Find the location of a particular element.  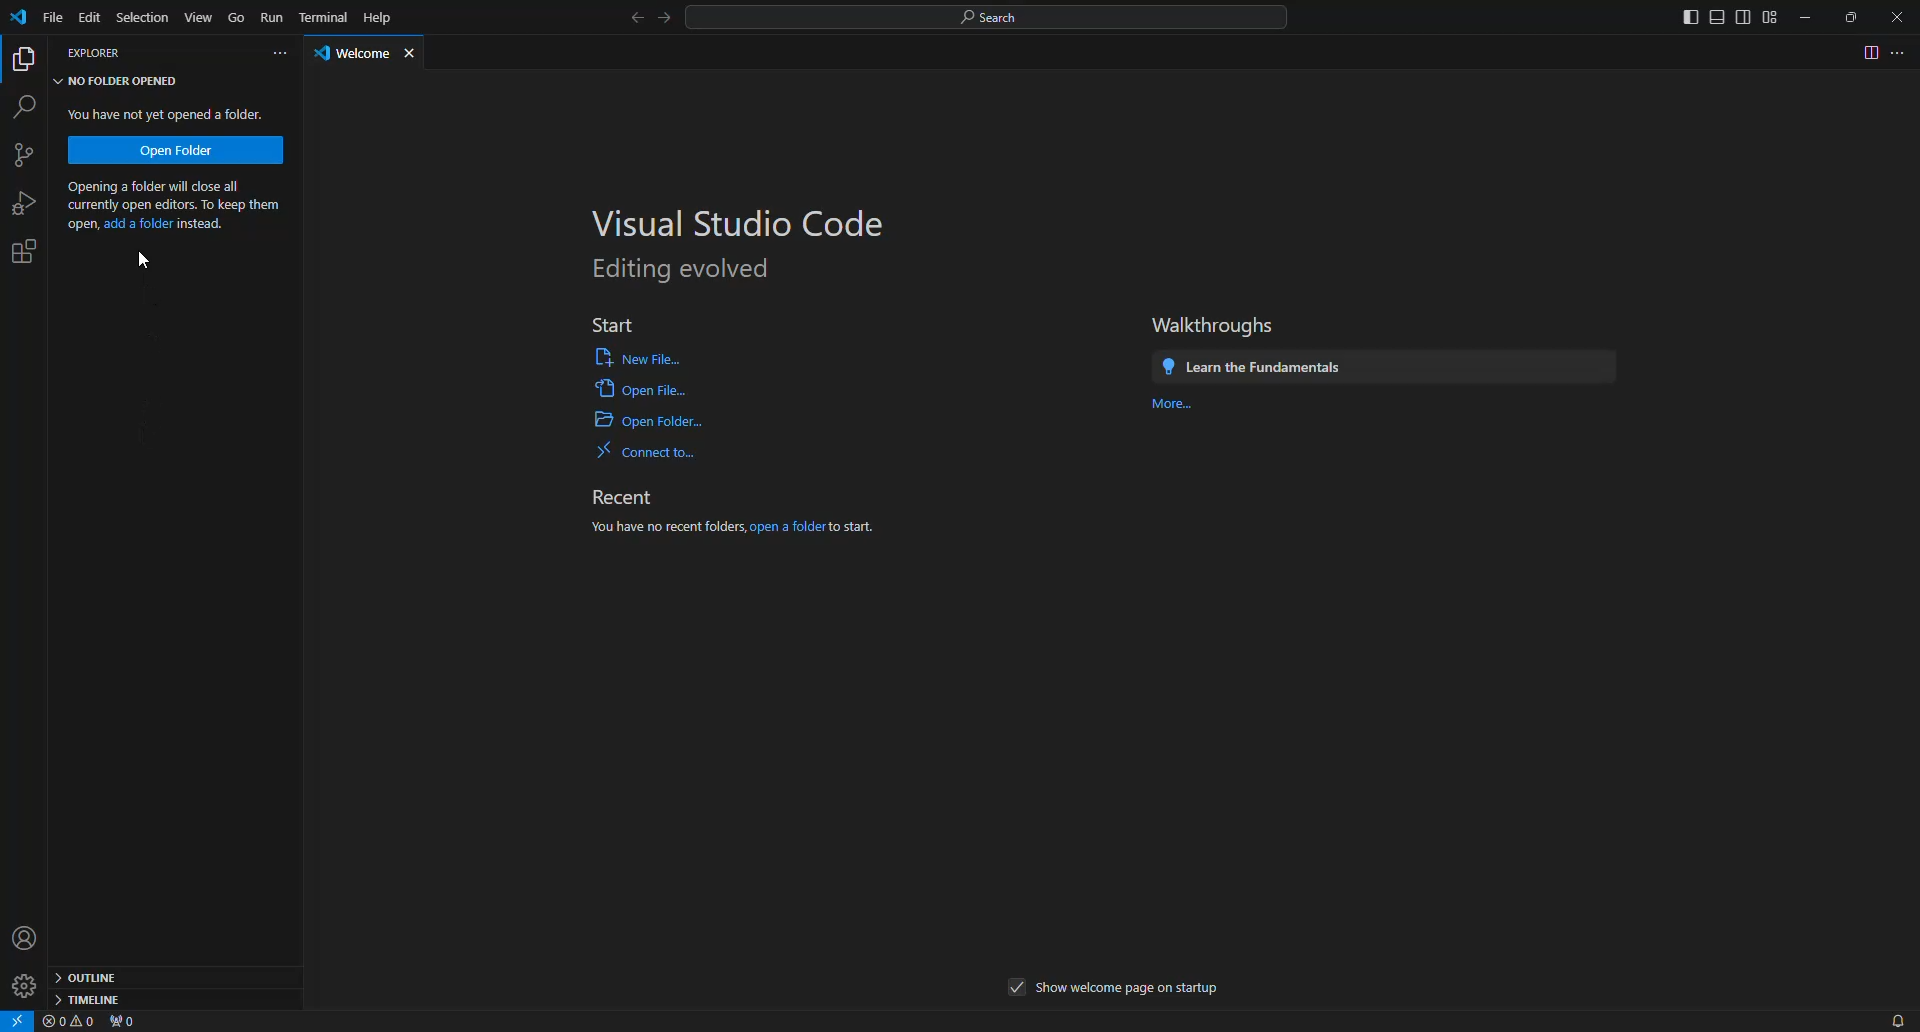

open is located at coordinates (80, 225).